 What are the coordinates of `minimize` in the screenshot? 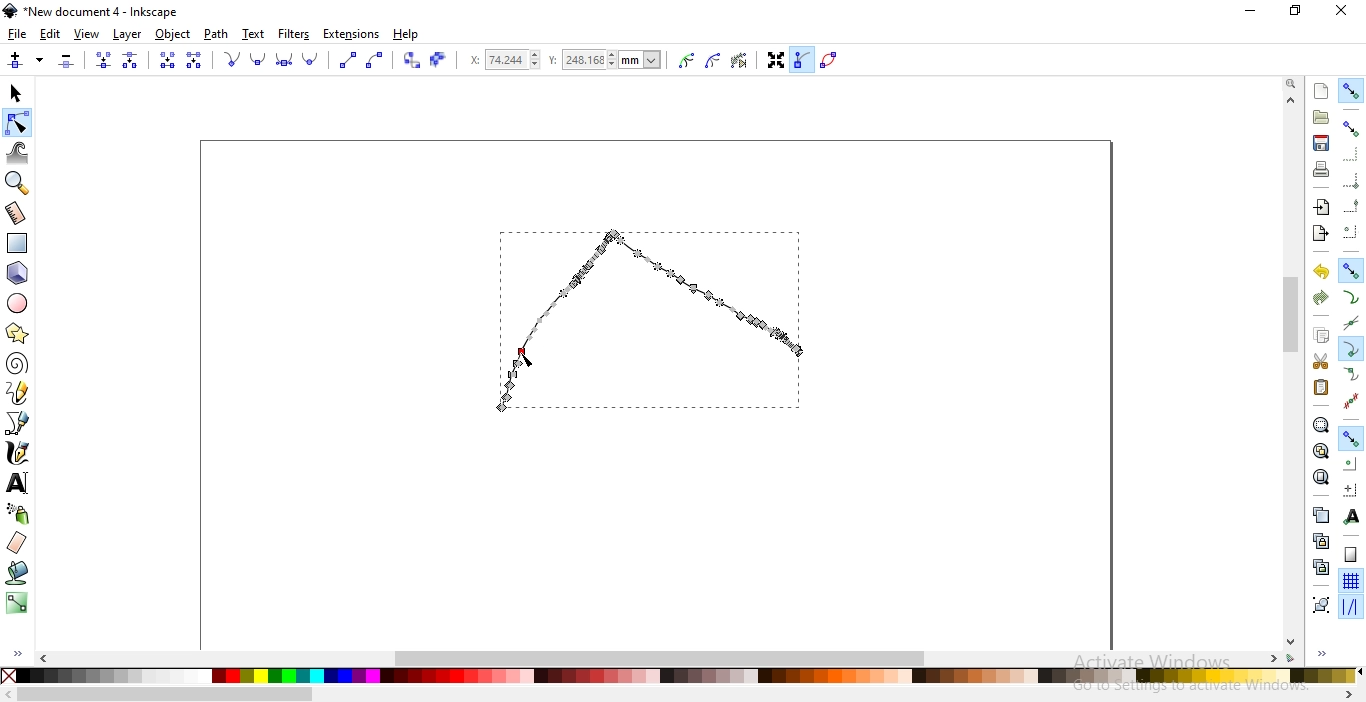 It's located at (1252, 9).